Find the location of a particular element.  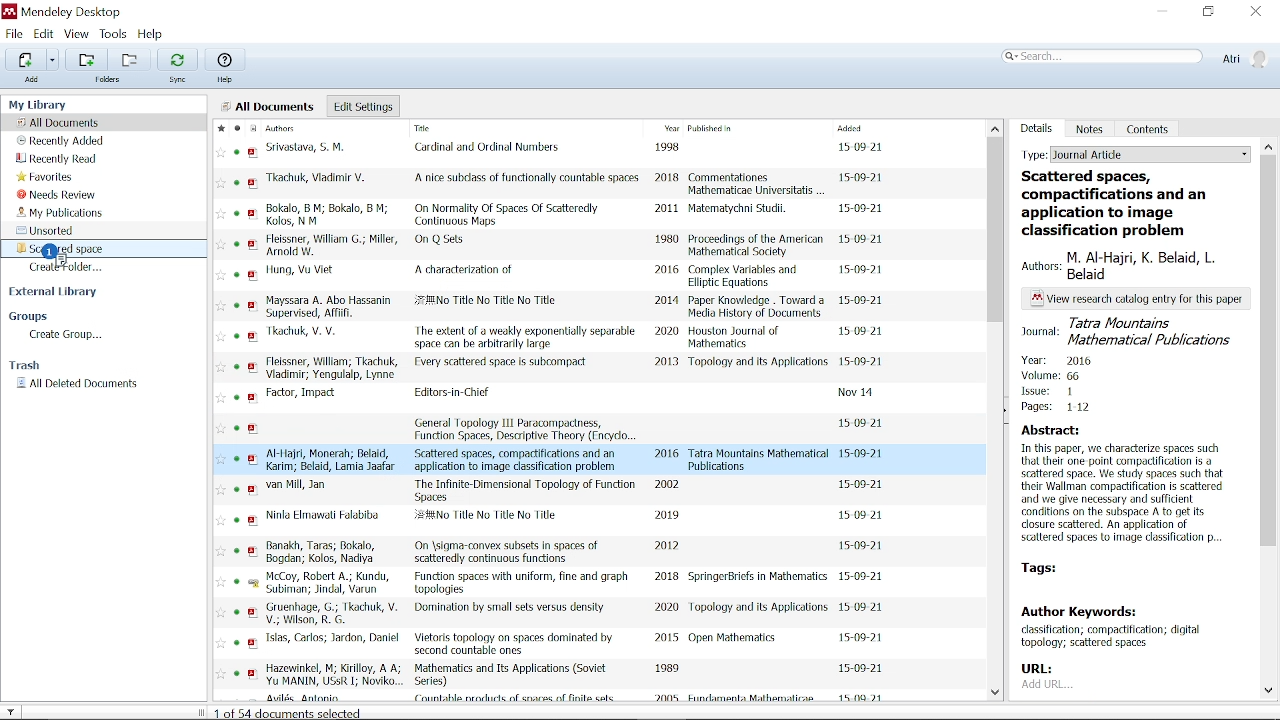

2016 is located at coordinates (668, 453).